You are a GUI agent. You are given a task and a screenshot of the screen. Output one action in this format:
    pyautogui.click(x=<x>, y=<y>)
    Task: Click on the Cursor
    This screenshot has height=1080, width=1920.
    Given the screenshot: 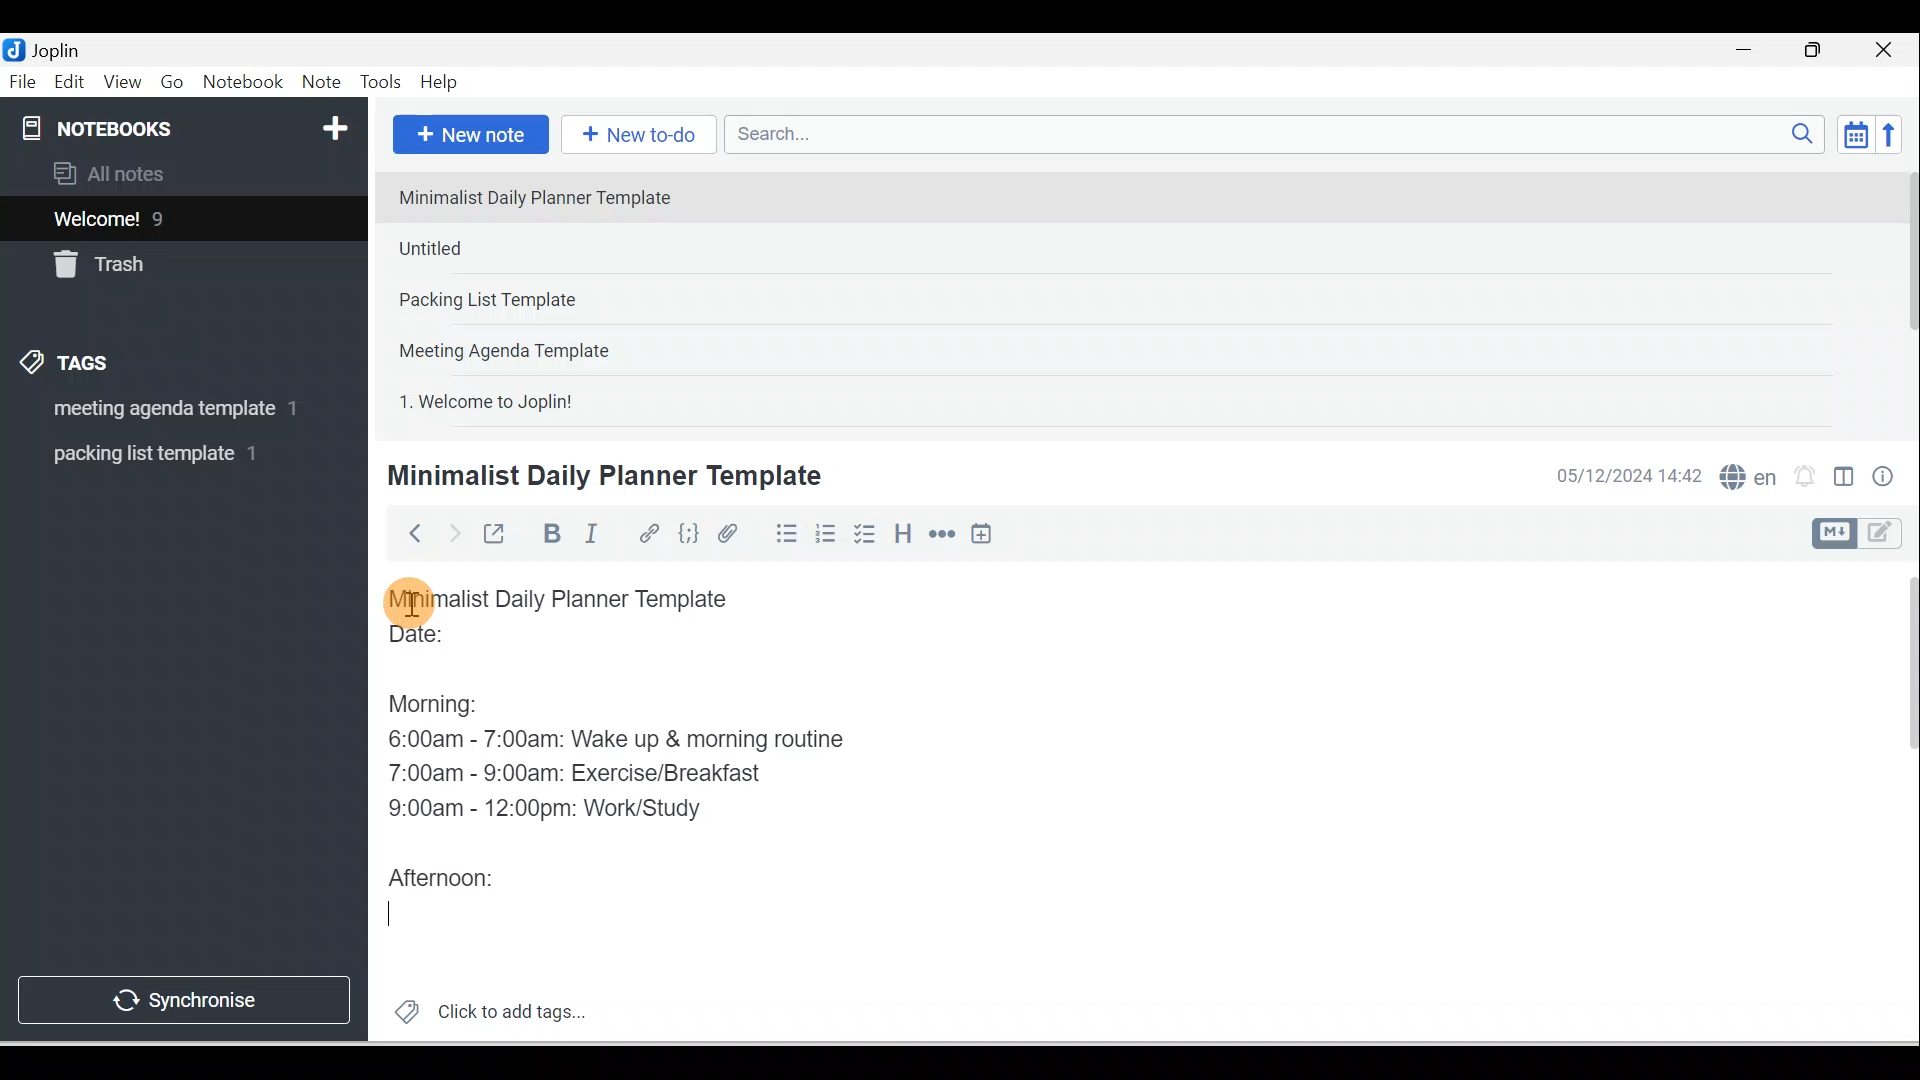 What is the action you would take?
    pyautogui.click(x=410, y=600)
    